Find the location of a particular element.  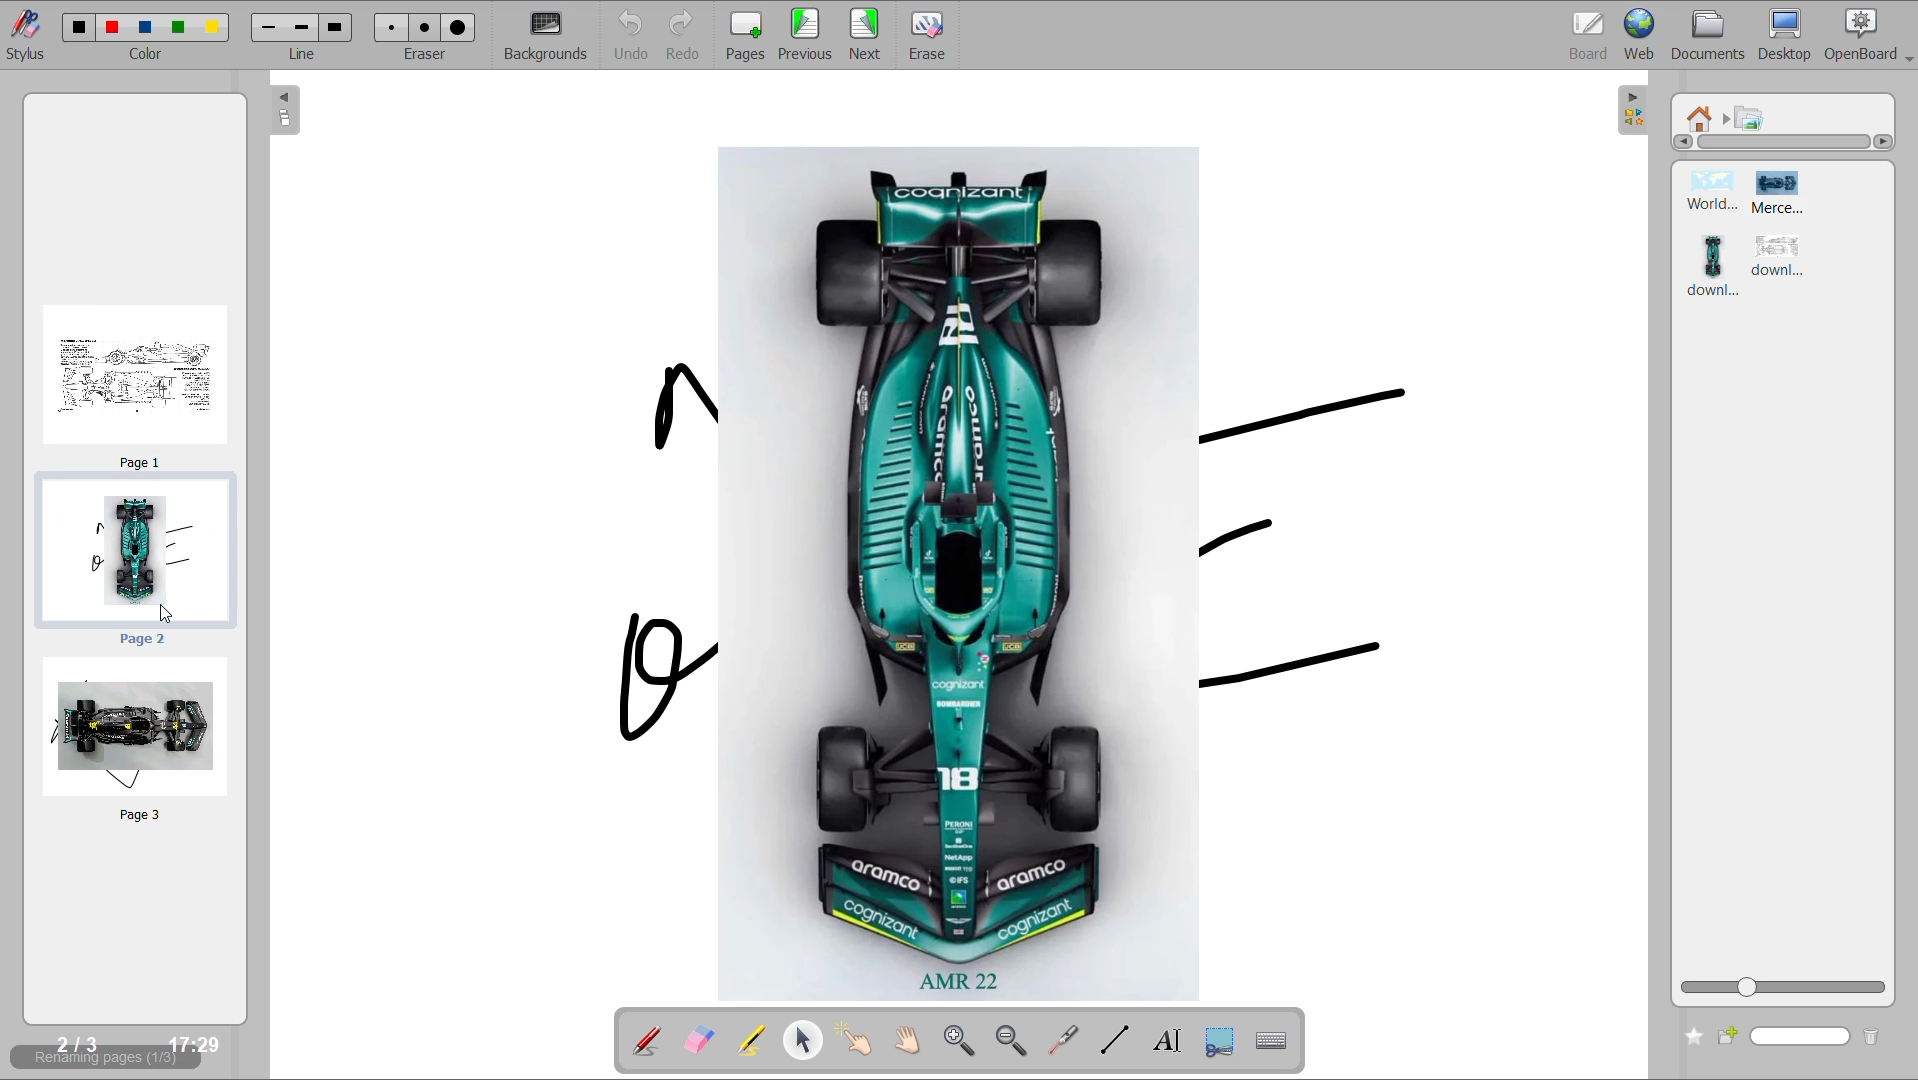

Large line is located at coordinates (339, 25).